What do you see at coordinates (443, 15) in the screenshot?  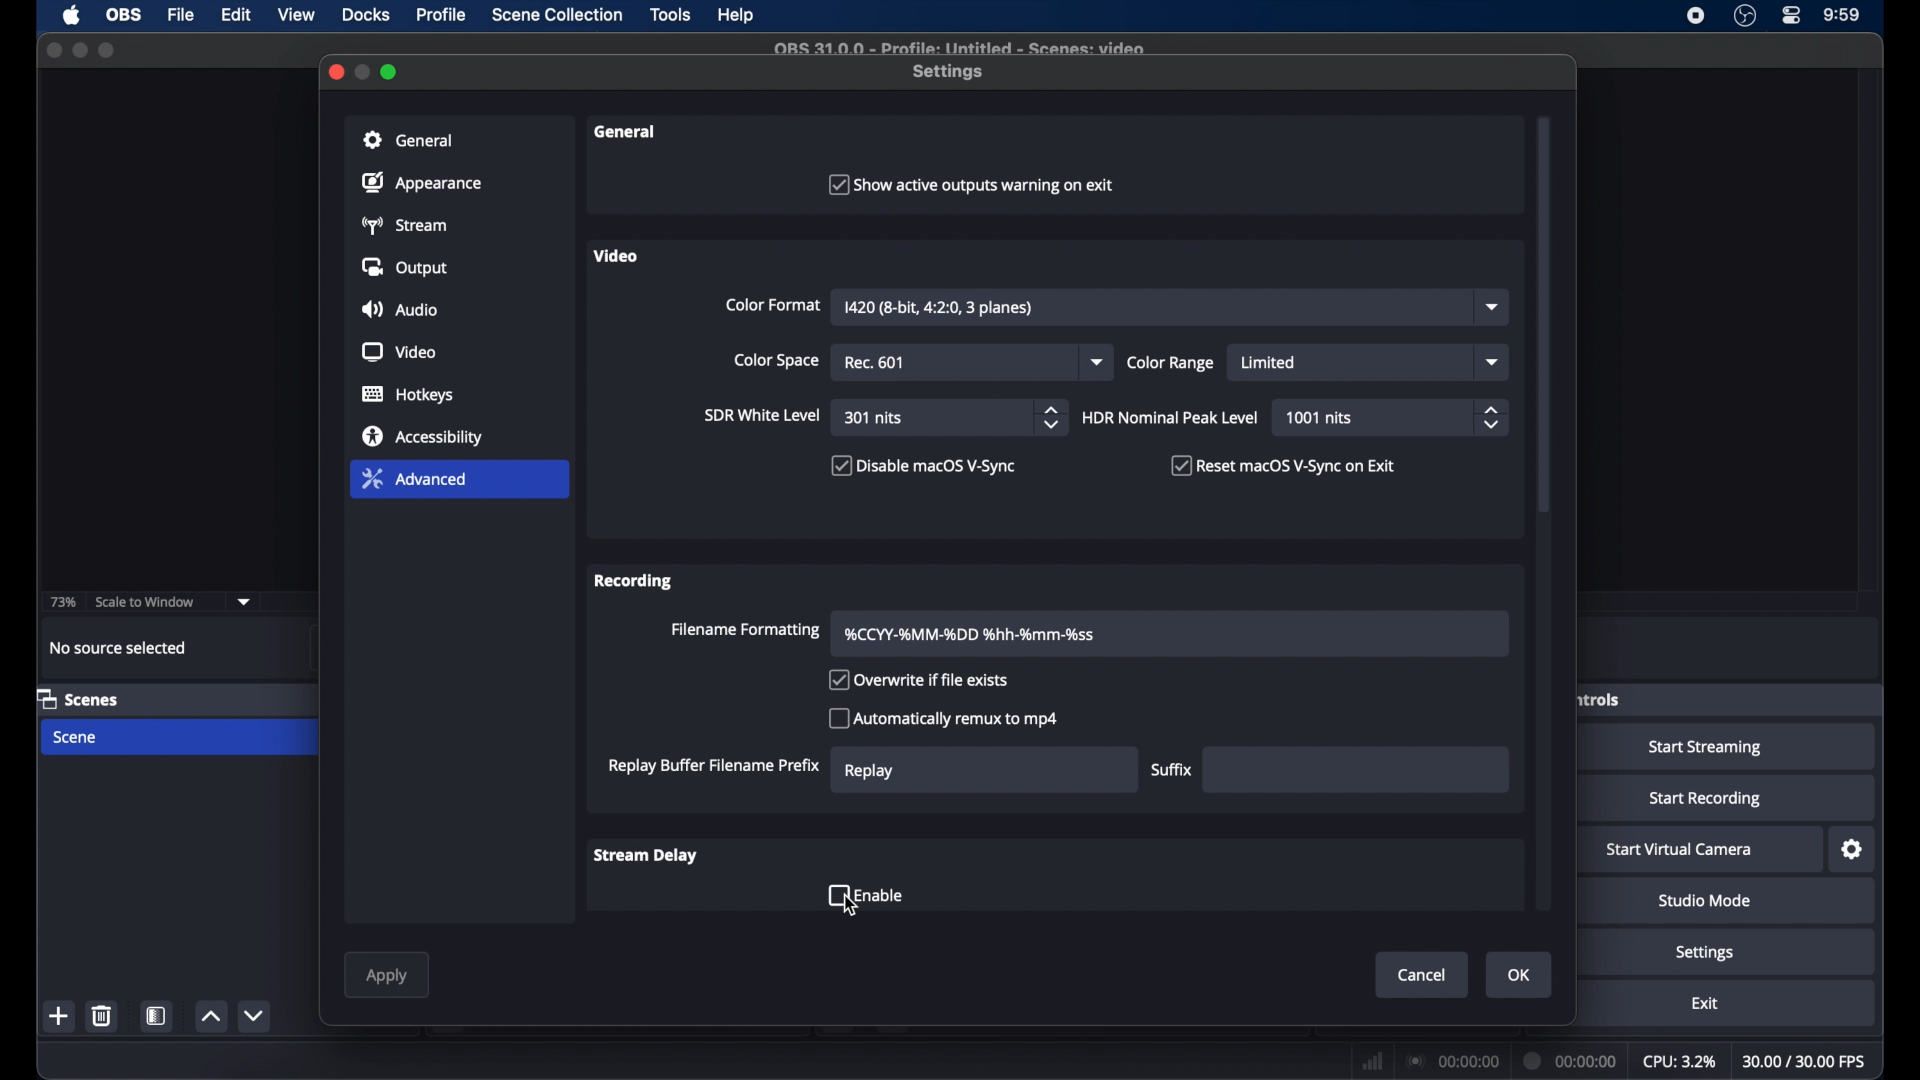 I see `profile` at bounding box center [443, 15].